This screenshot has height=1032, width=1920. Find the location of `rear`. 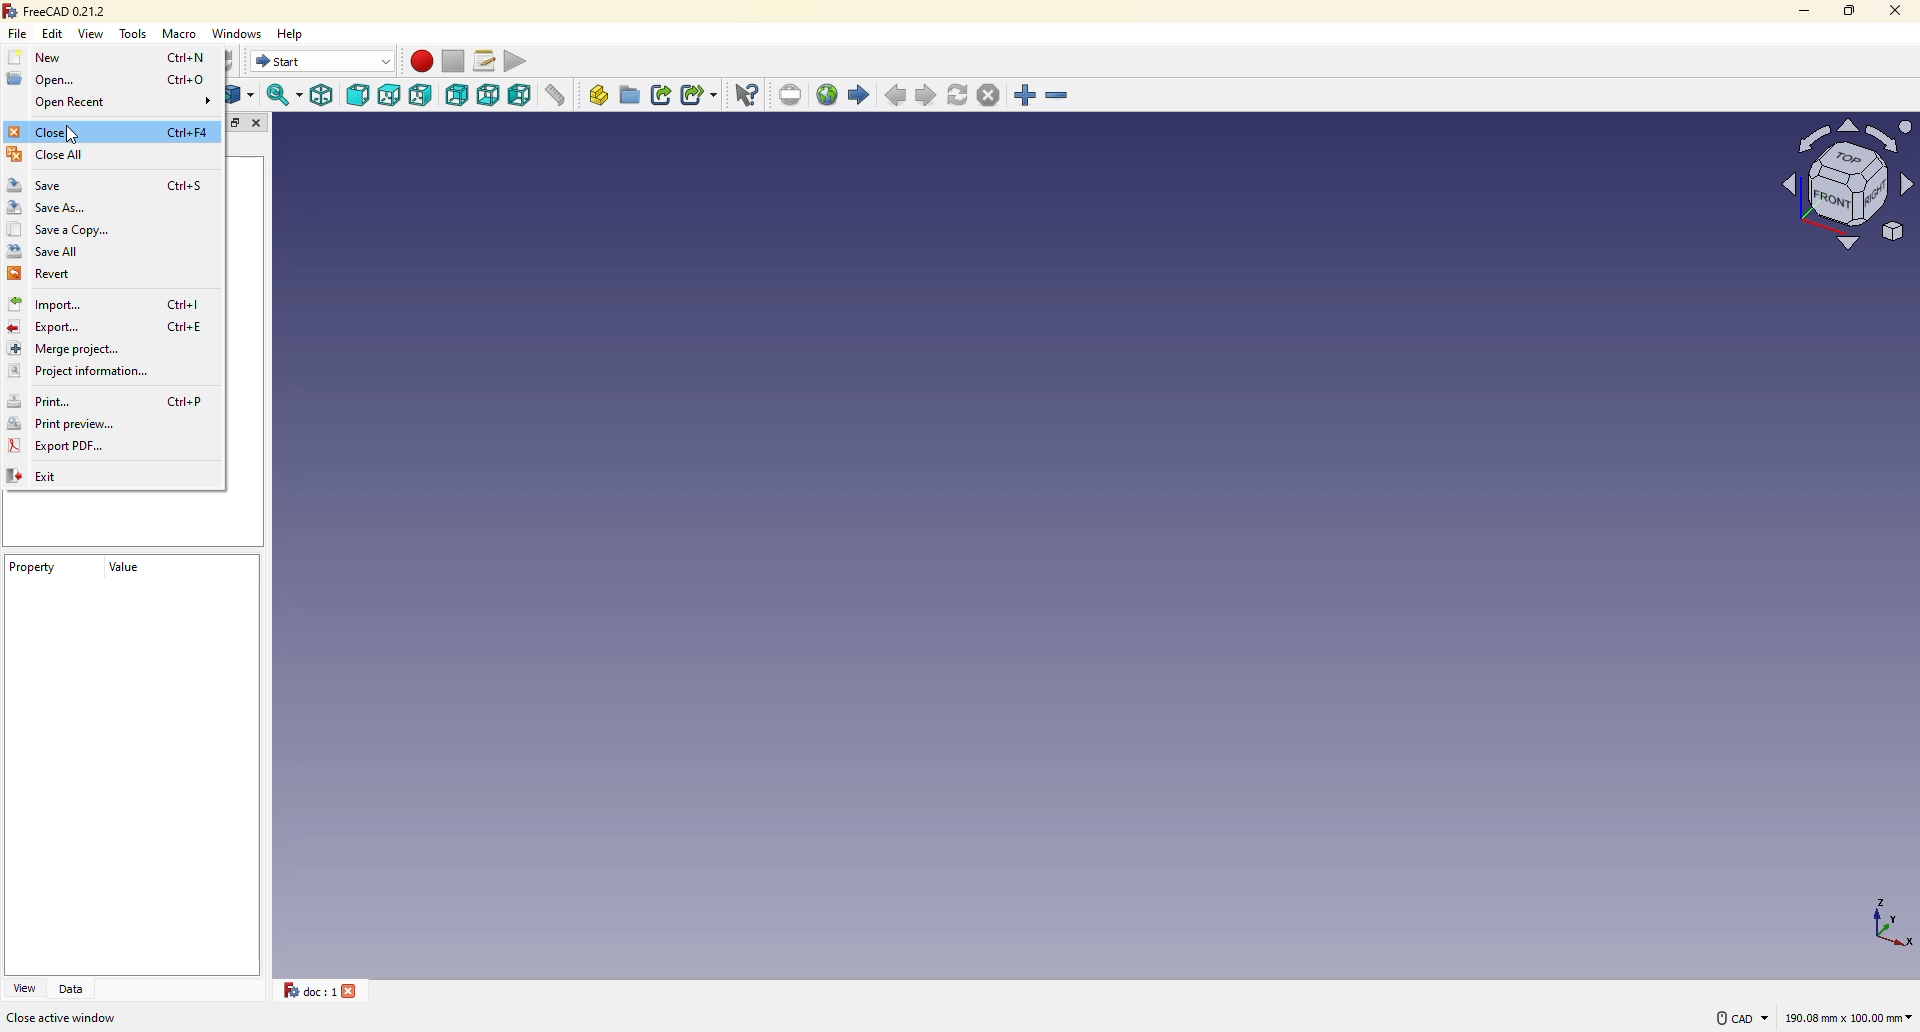

rear is located at coordinates (458, 94).